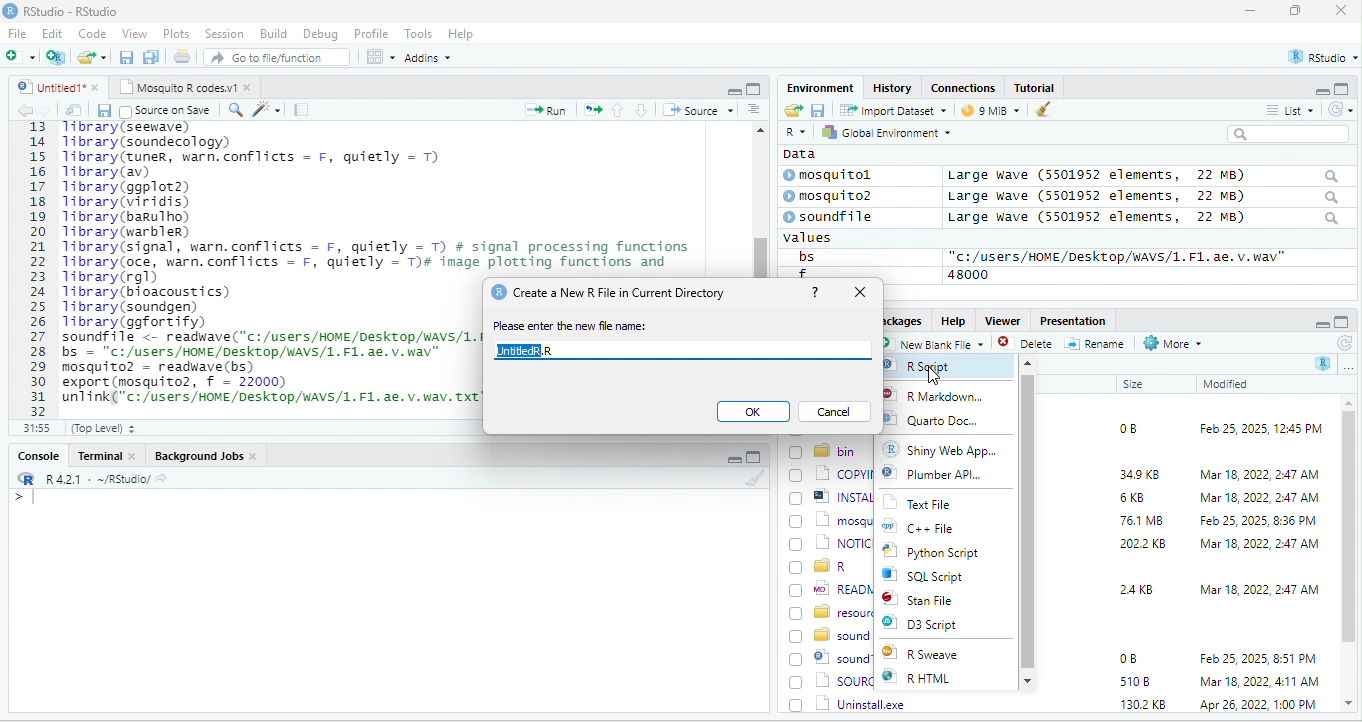 The height and width of the screenshot is (722, 1362). What do you see at coordinates (1299, 12) in the screenshot?
I see `maximize` at bounding box center [1299, 12].